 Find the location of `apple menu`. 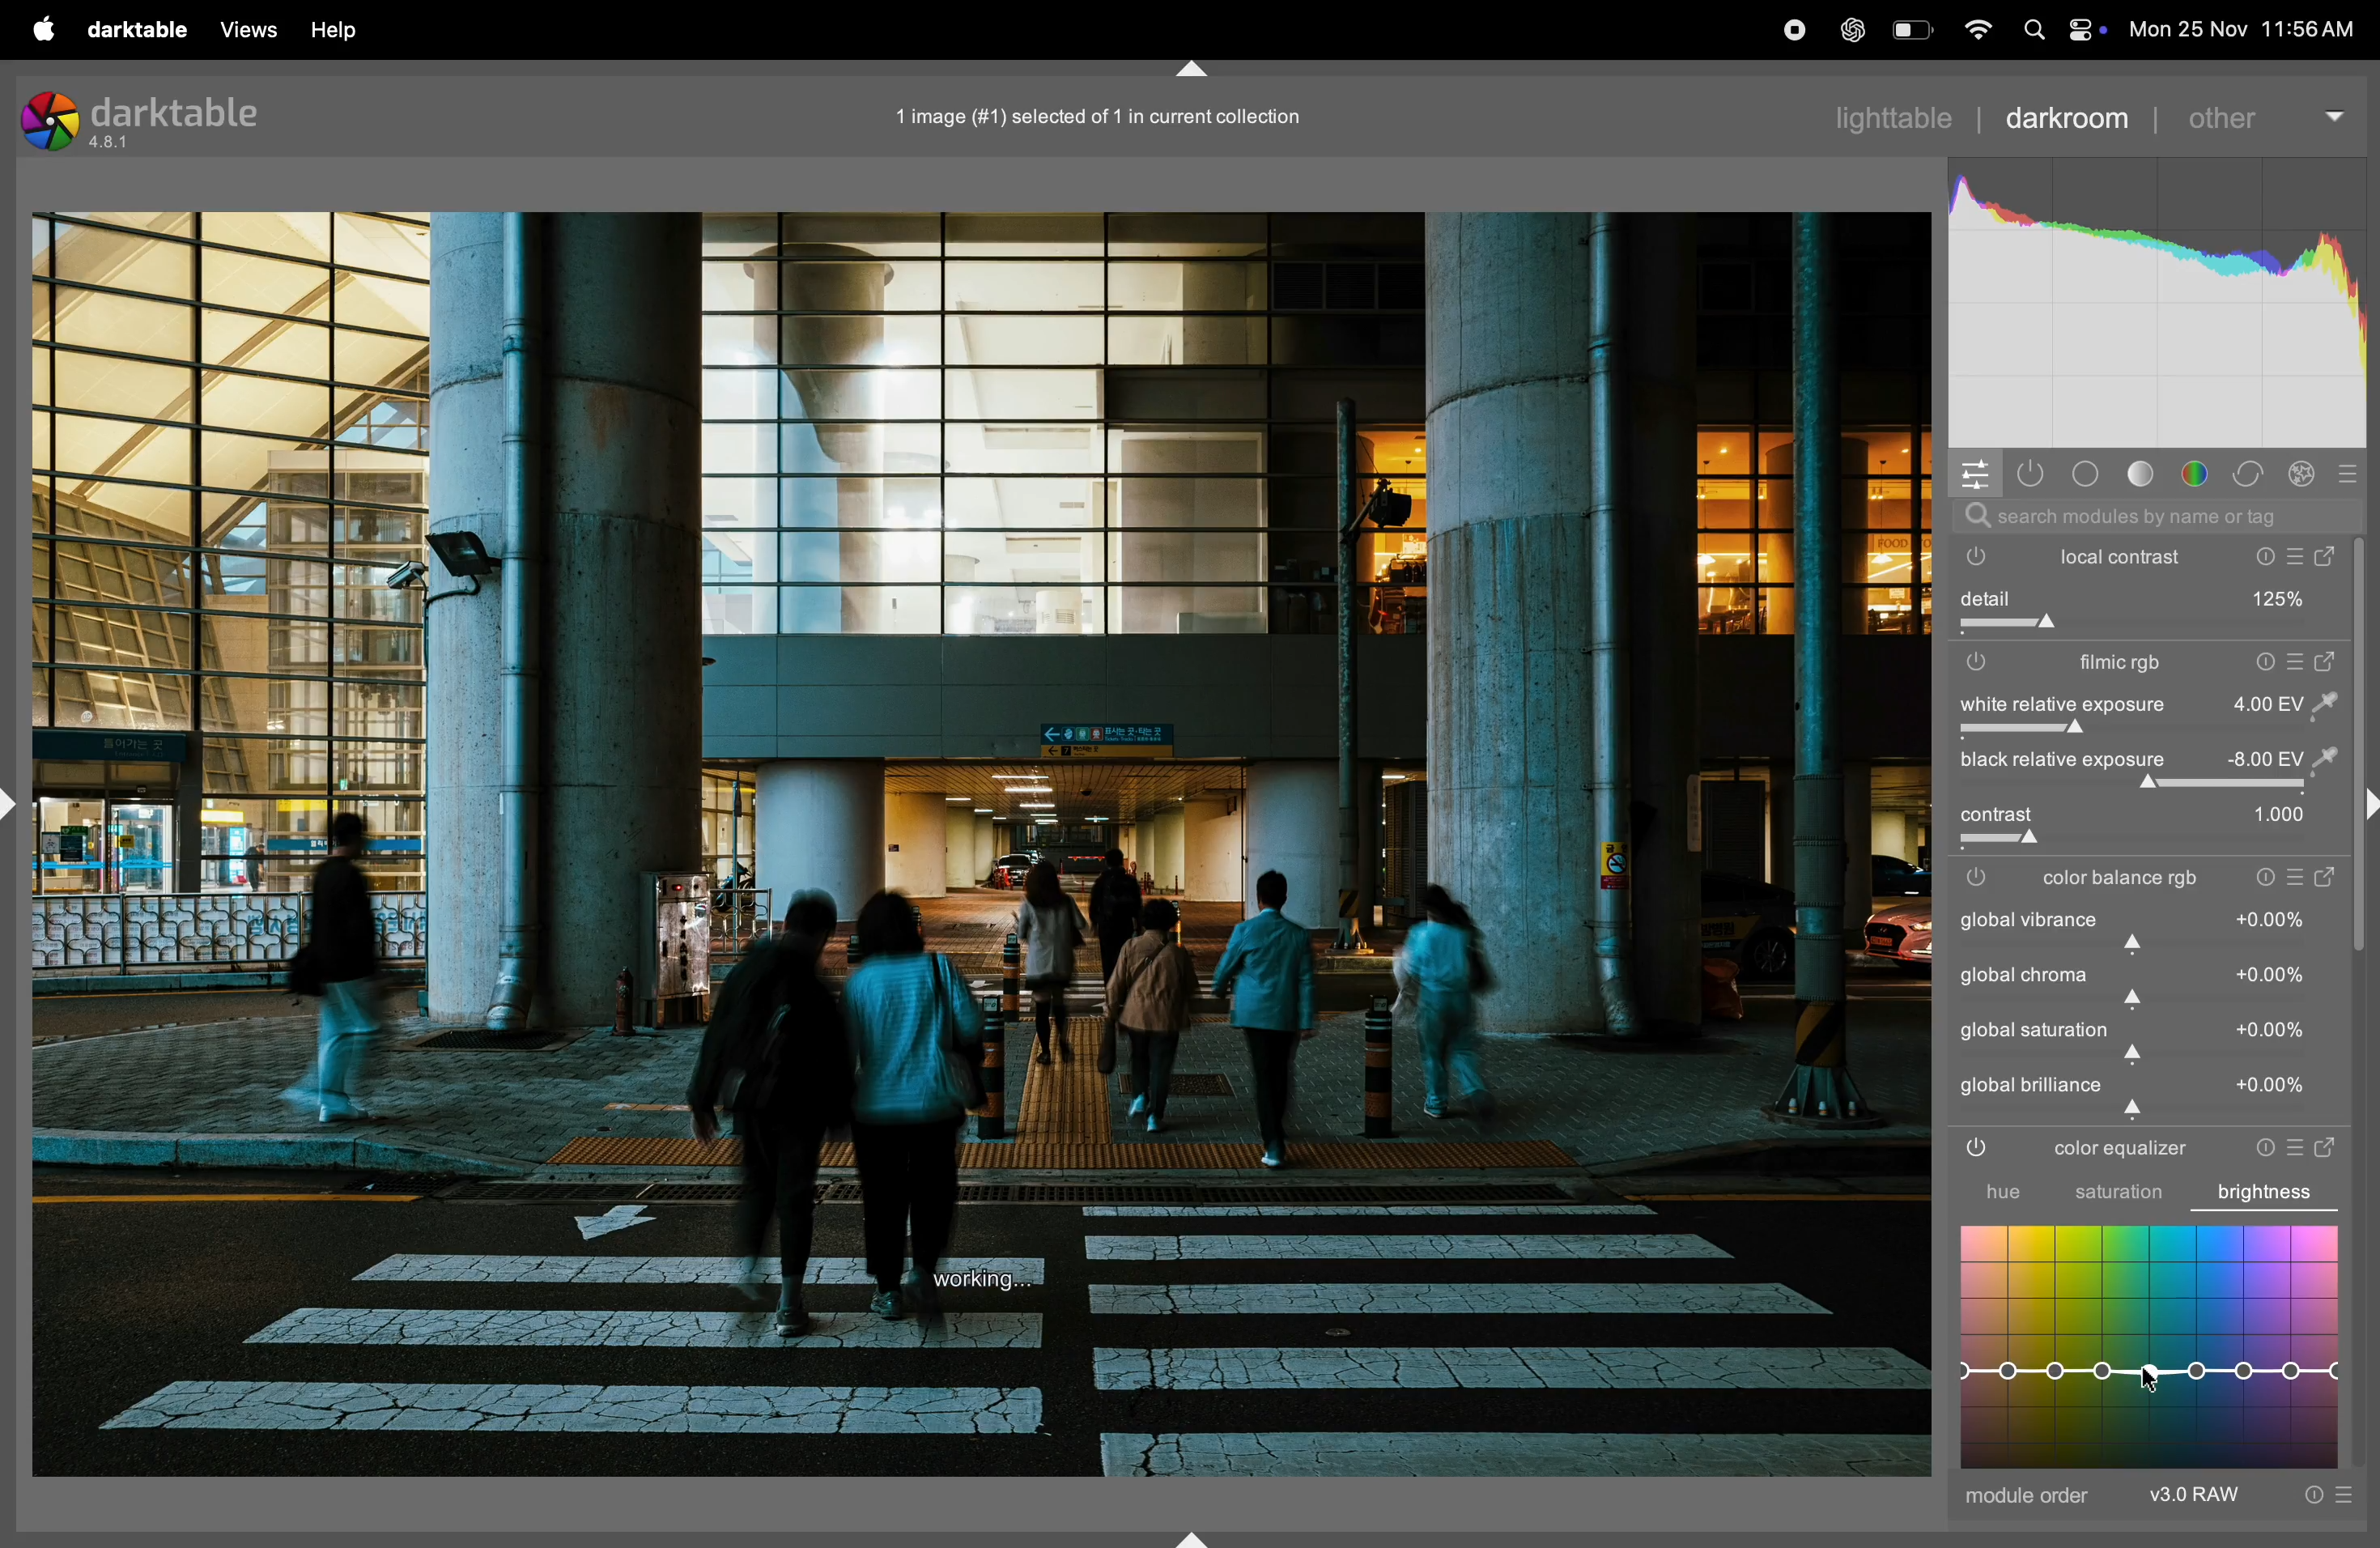

apple menu is located at coordinates (44, 29).